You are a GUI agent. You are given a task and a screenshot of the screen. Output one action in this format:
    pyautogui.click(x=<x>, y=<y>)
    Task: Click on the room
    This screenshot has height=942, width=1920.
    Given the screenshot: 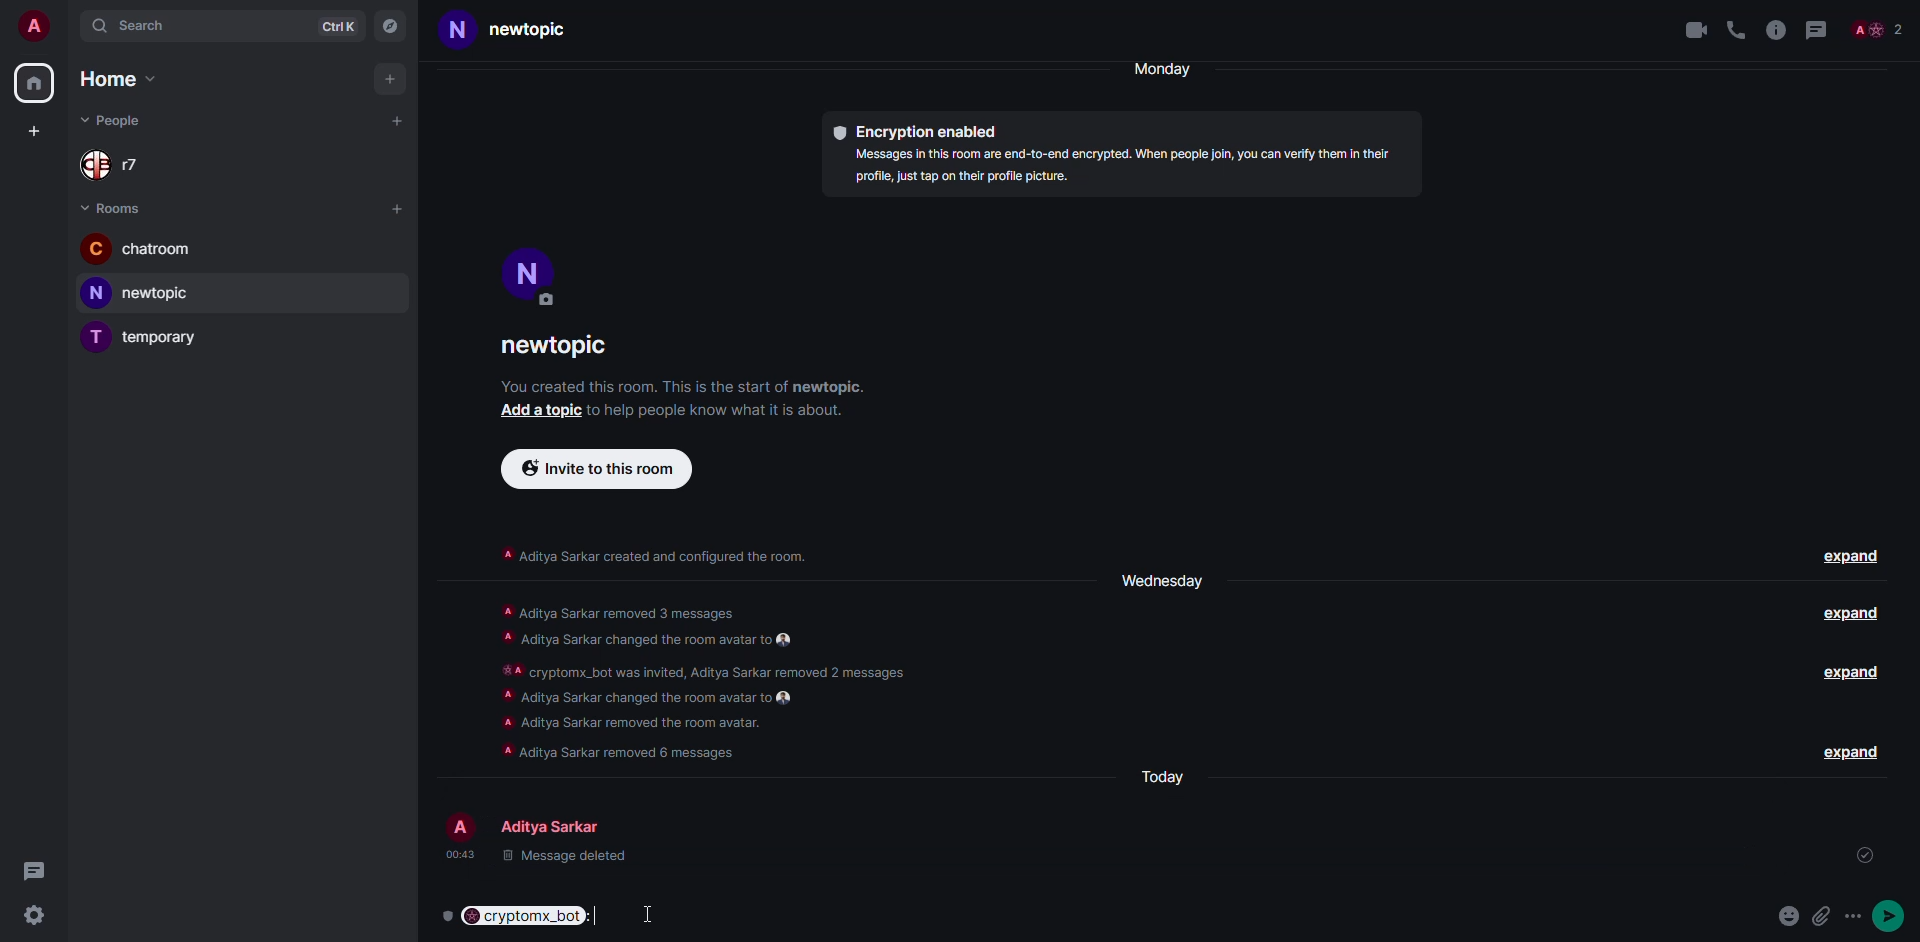 What is the action you would take?
    pyautogui.click(x=144, y=293)
    